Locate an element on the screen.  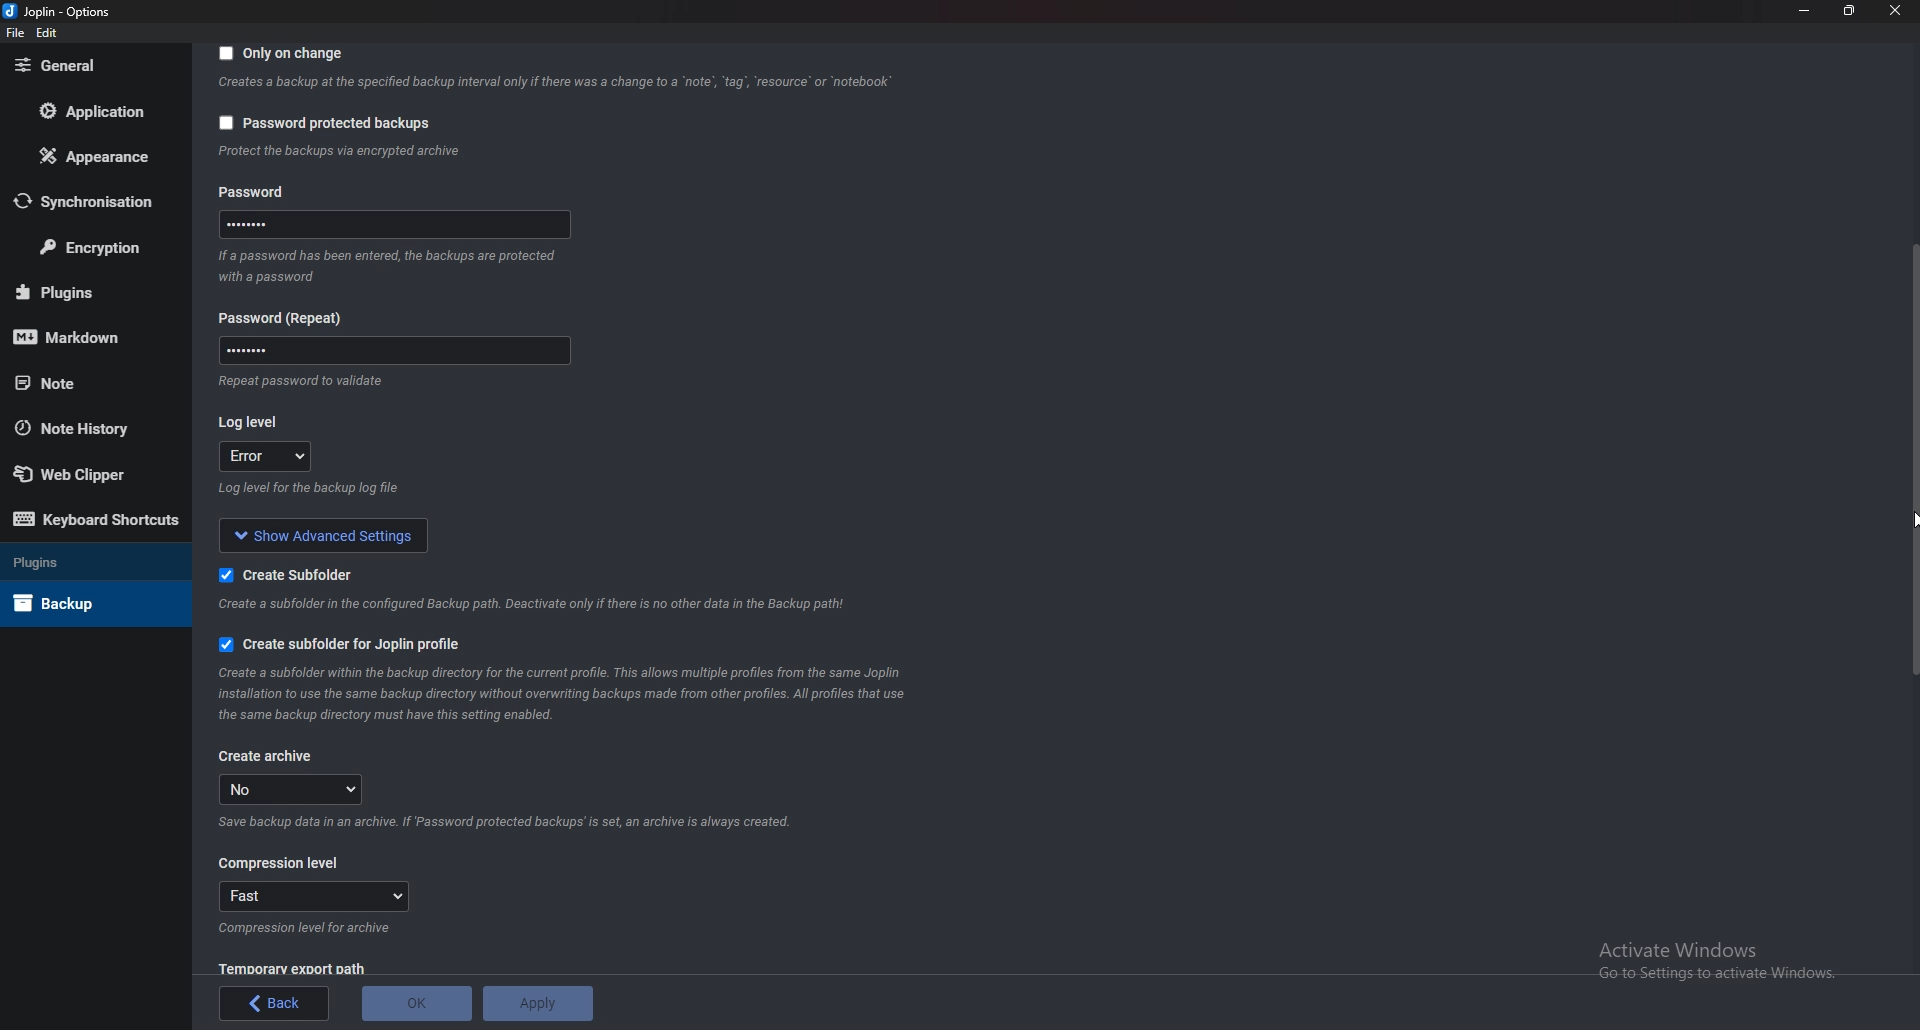
error is located at coordinates (268, 457).